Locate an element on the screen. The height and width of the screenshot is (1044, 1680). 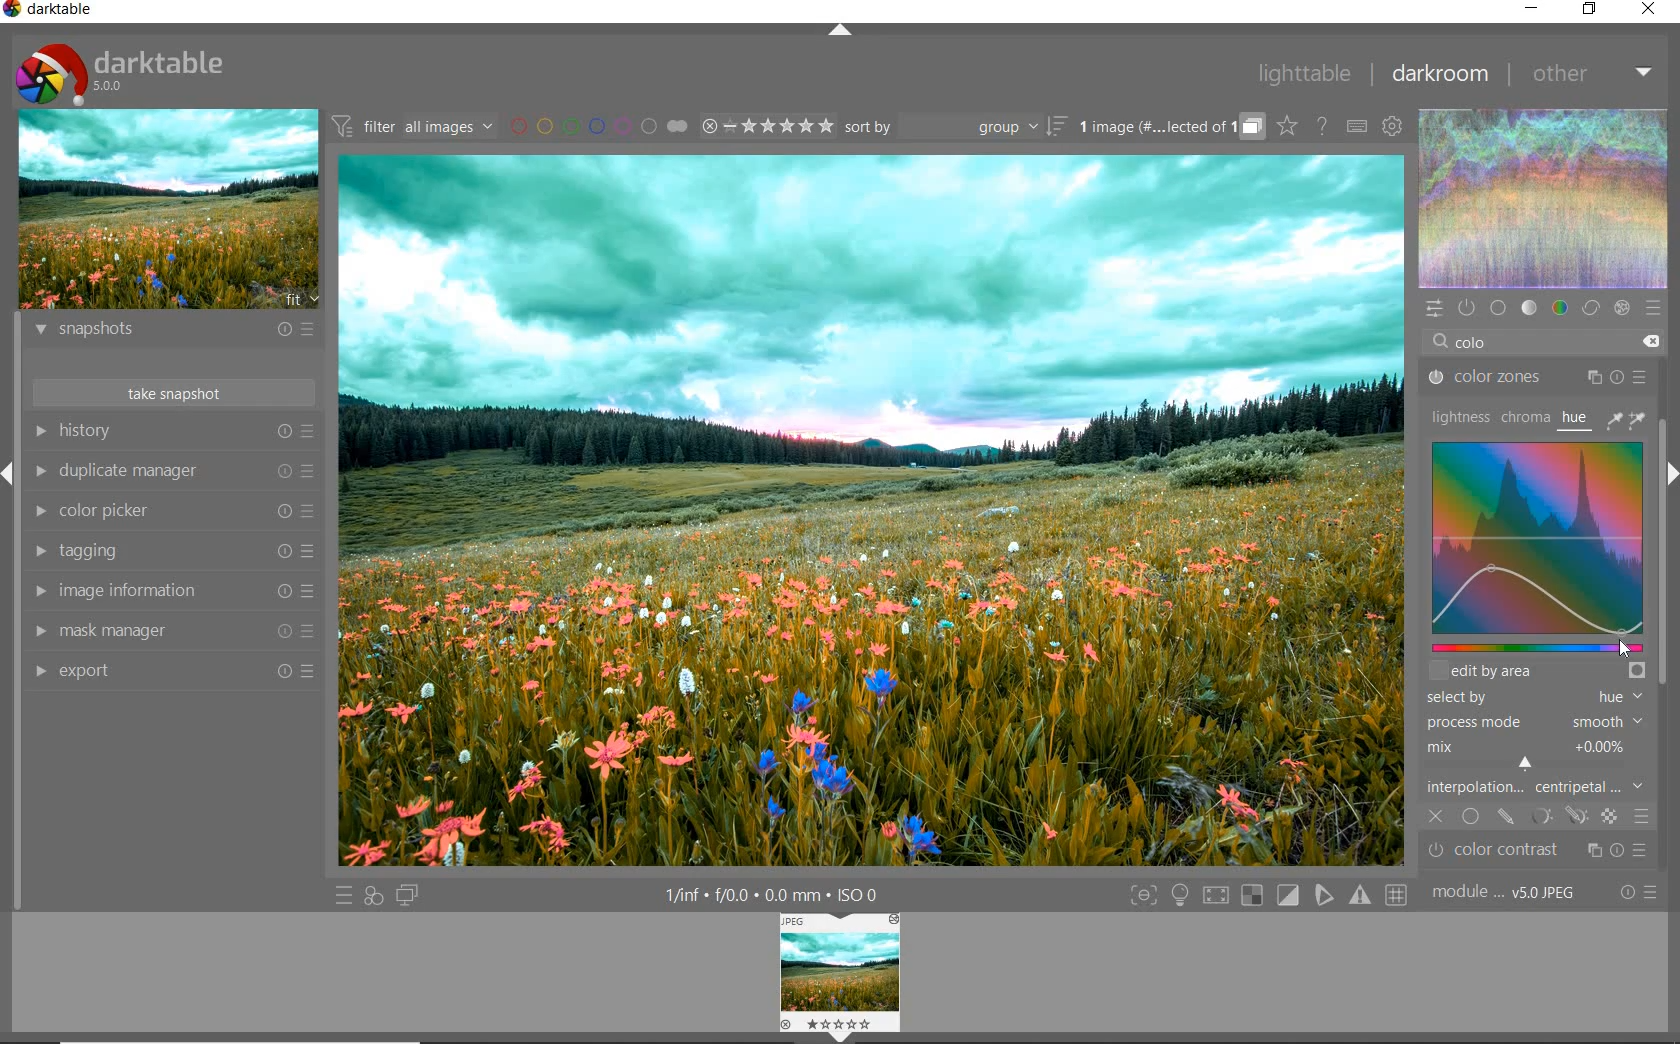
display a second darkroom image window is located at coordinates (407, 894).